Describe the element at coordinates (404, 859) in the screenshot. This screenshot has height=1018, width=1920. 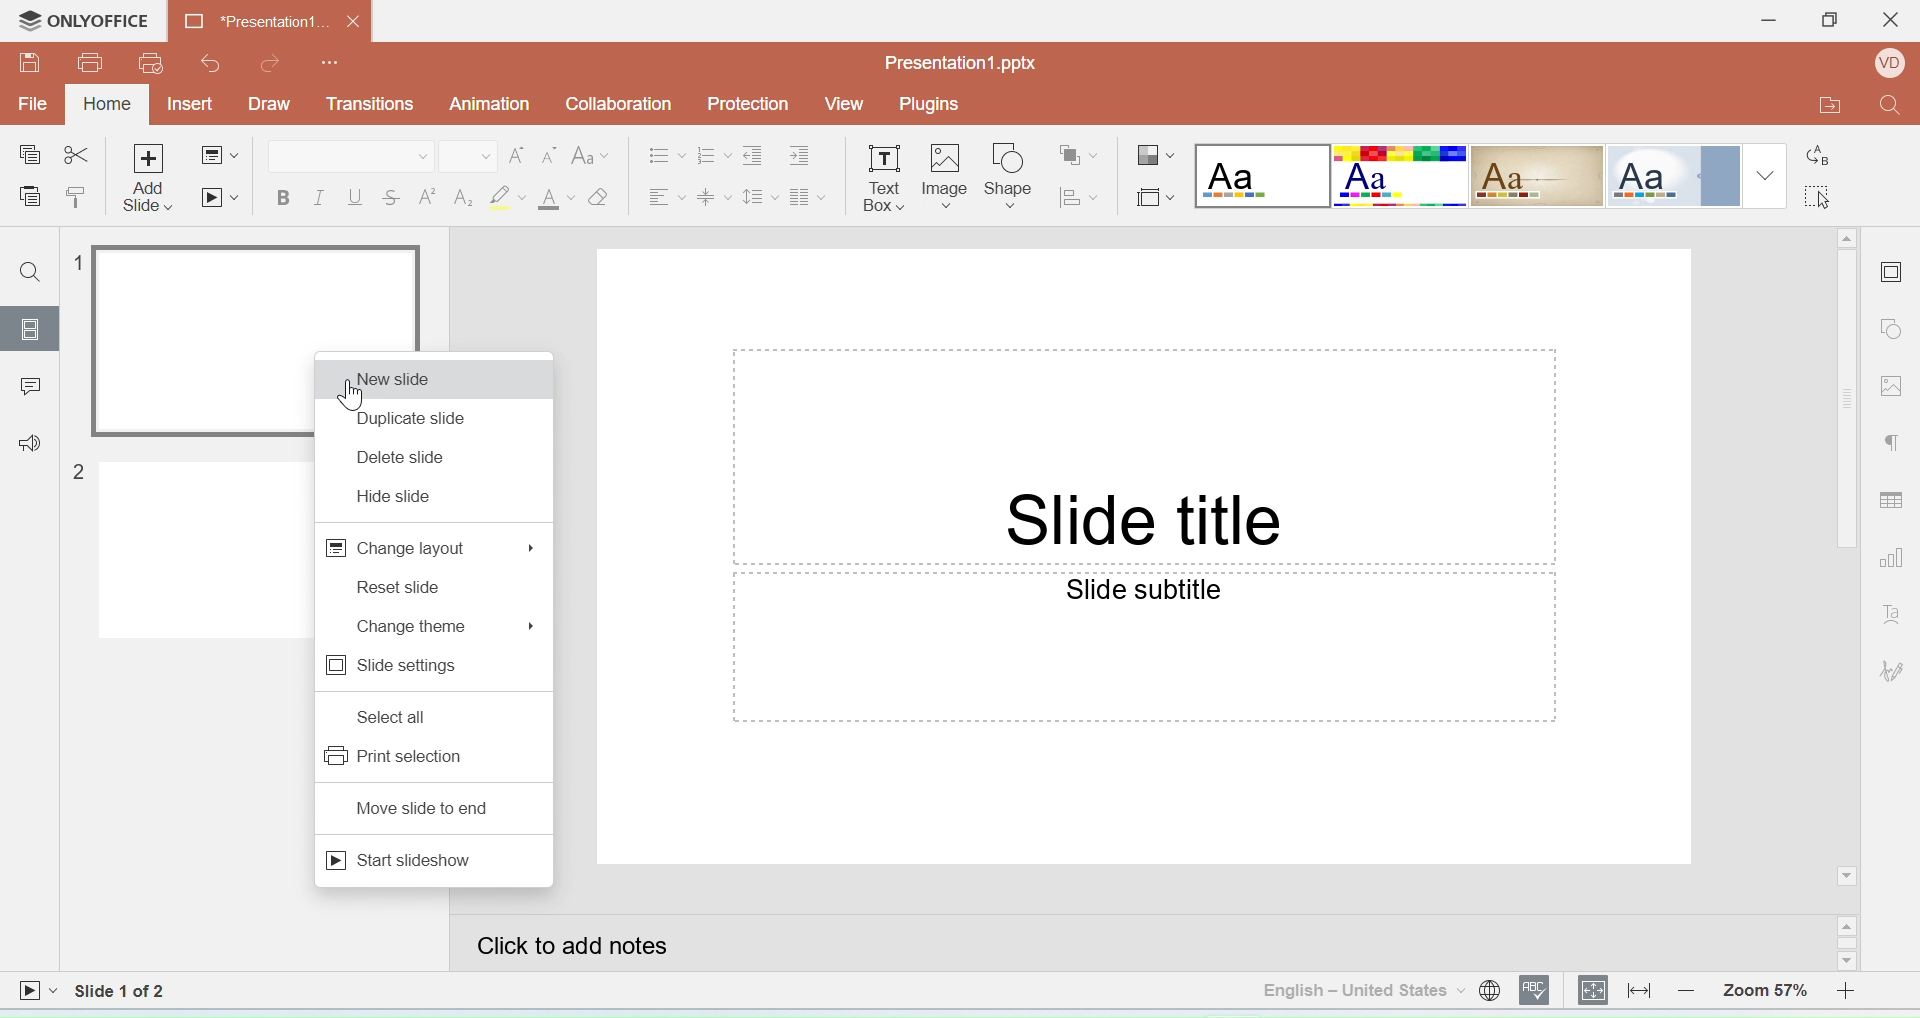
I see `start slideshow` at that location.